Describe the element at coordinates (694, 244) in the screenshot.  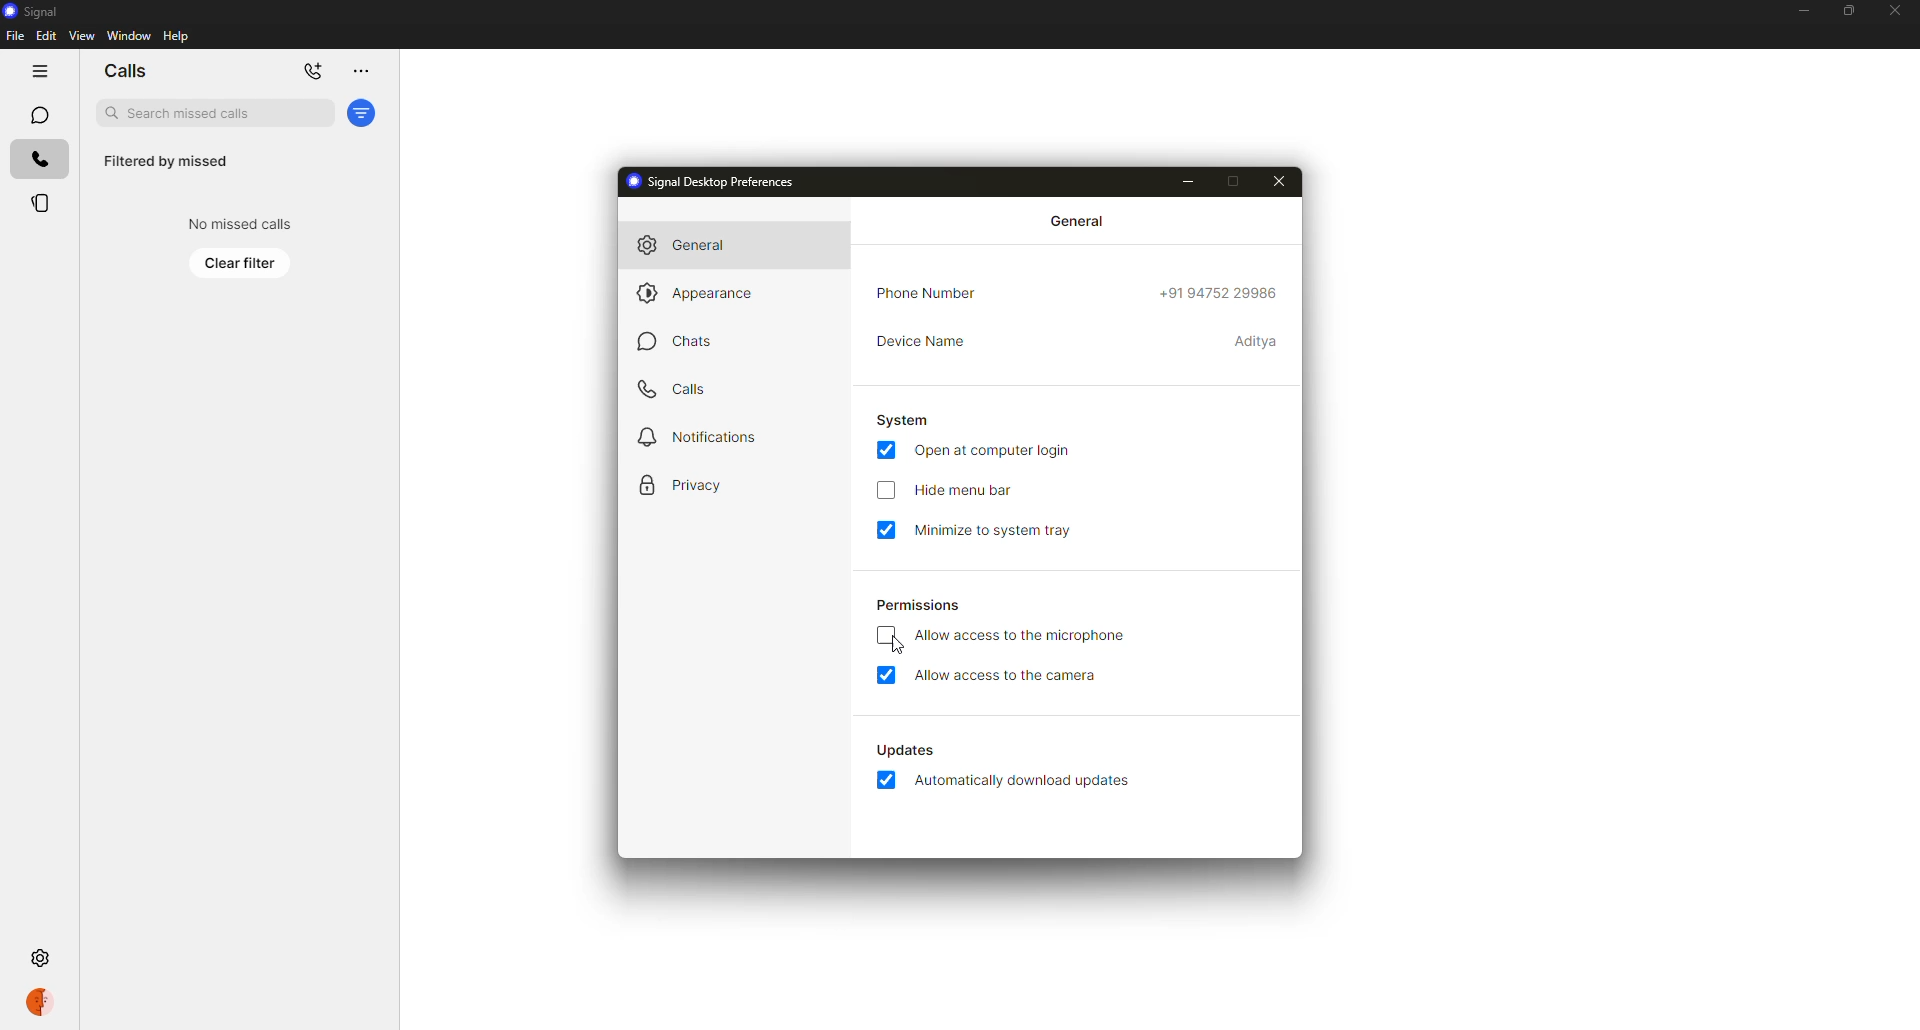
I see `general` at that location.